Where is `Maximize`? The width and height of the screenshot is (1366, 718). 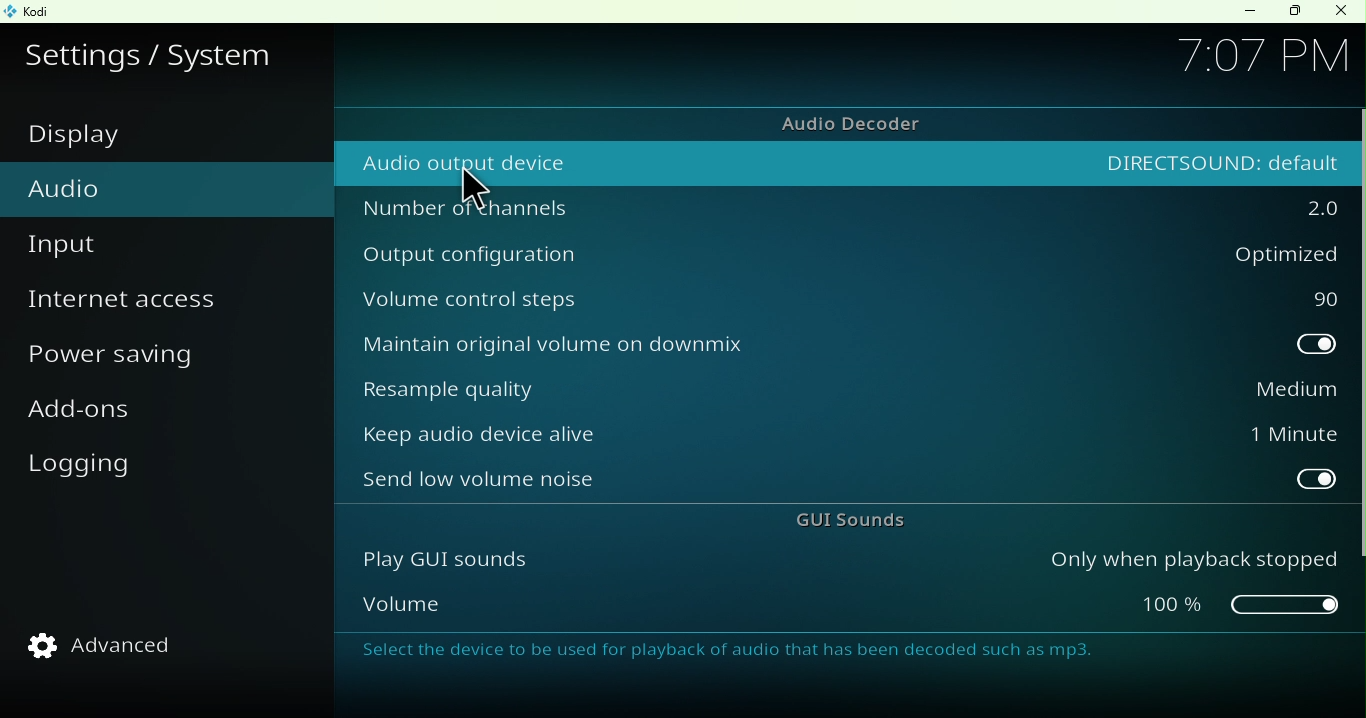 Maximize is located at coordinates (1287, 13).